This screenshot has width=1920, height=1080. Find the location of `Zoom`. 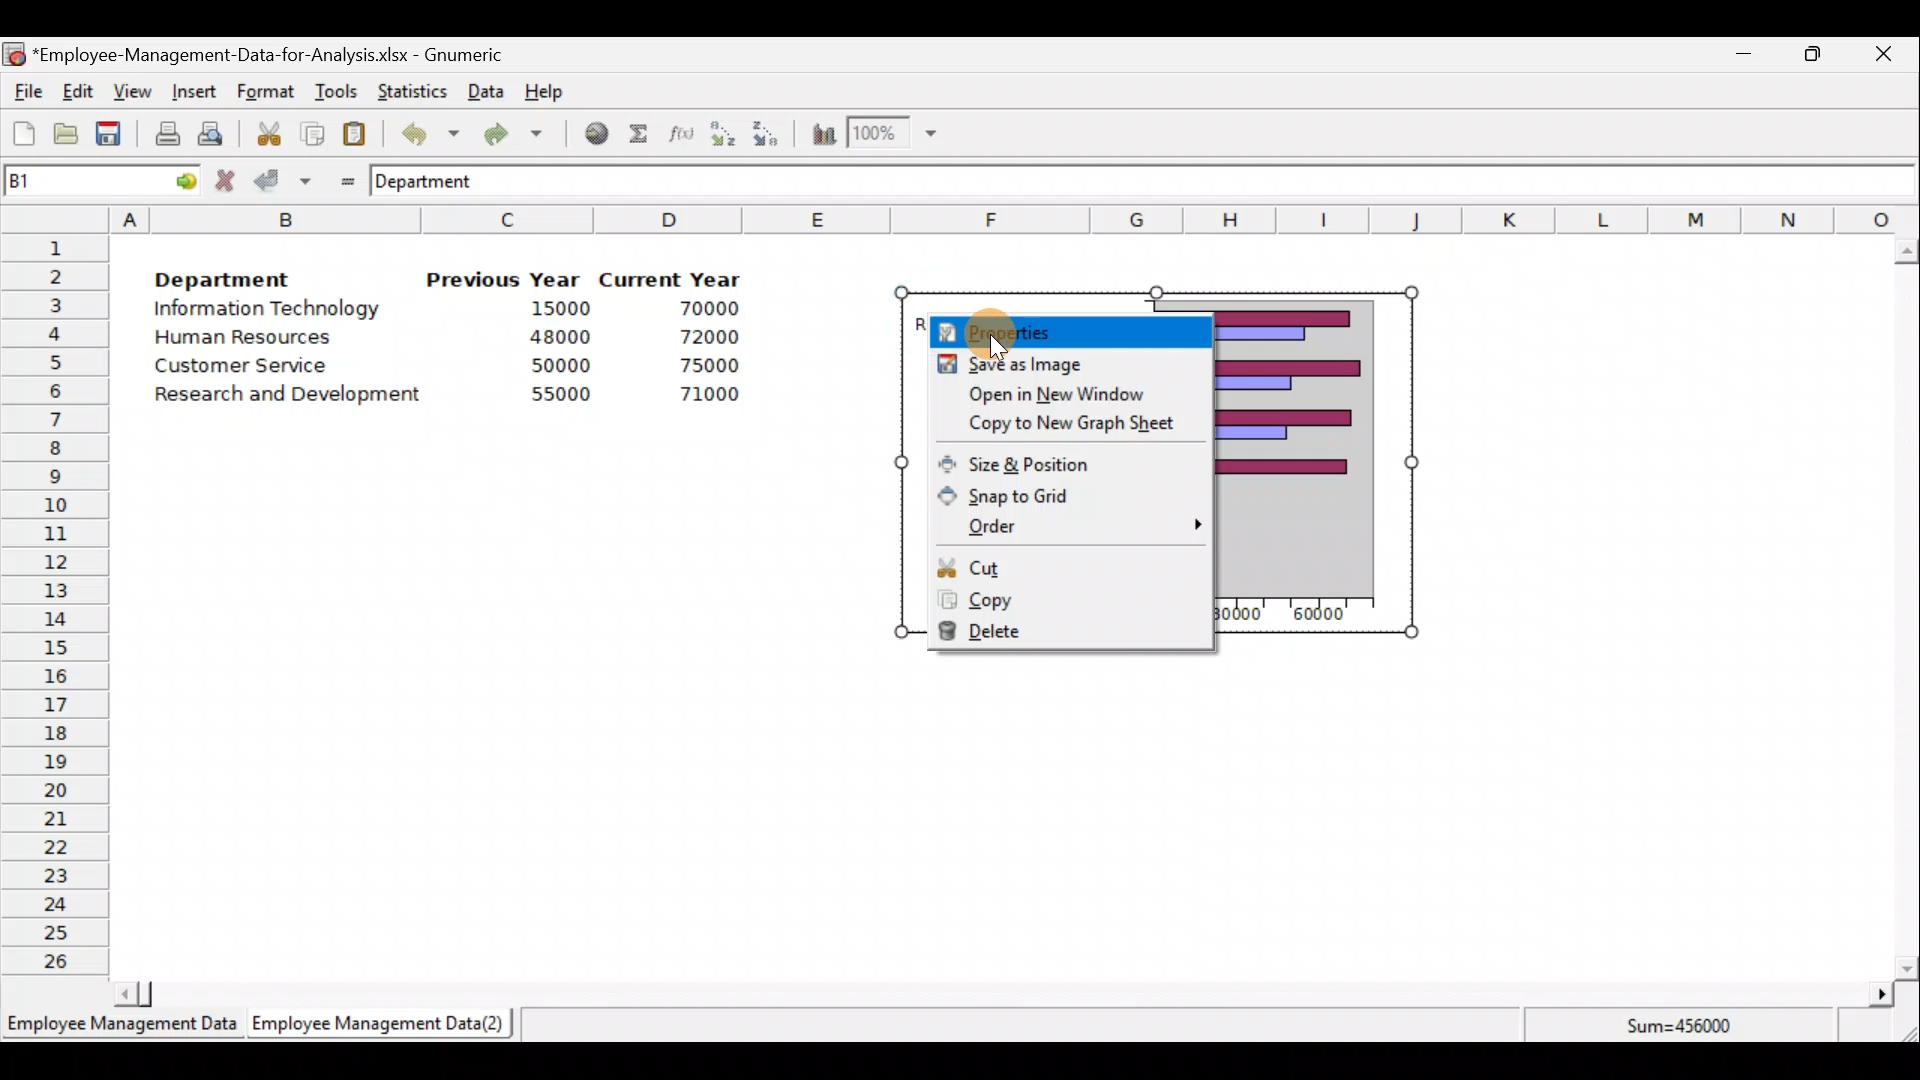

Zoom is located at coordinates (894, 133).